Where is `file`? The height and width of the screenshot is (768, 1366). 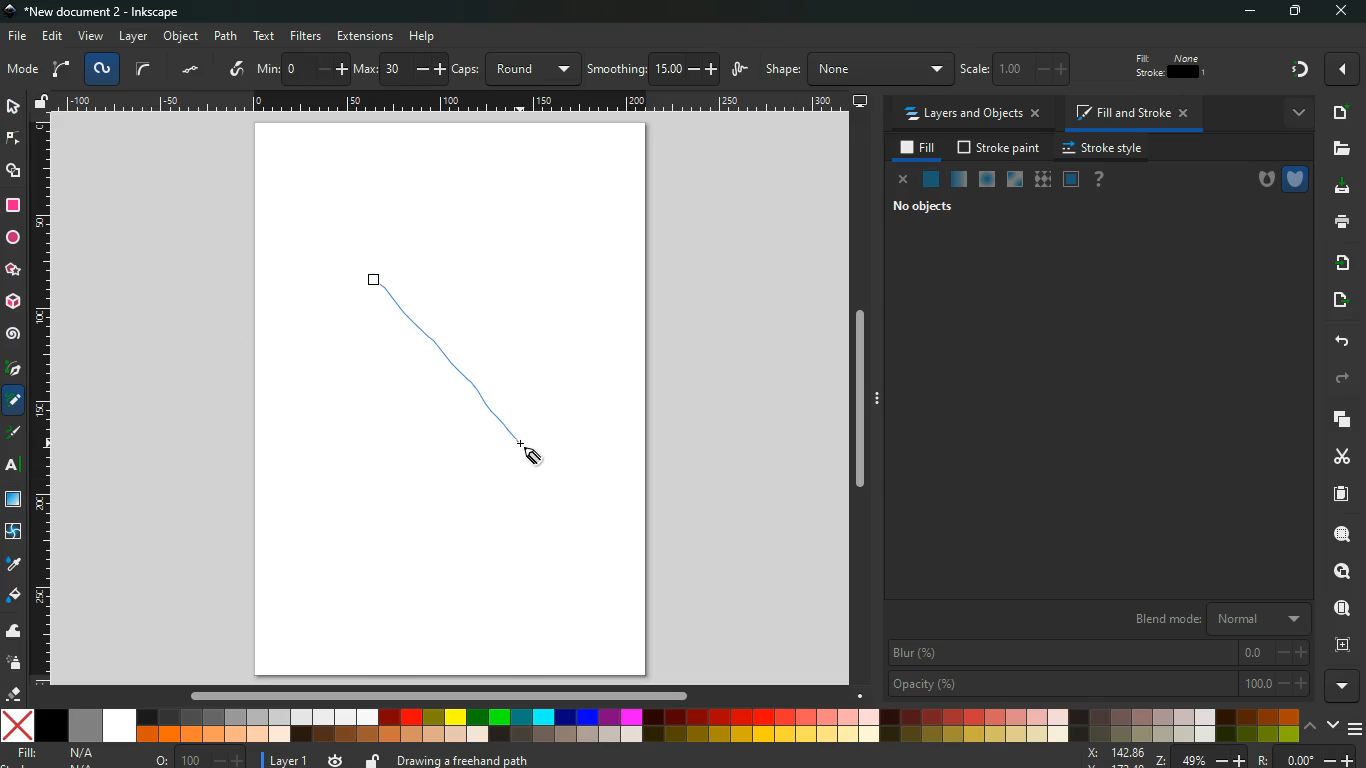
file is located at coordinates (15, 38).